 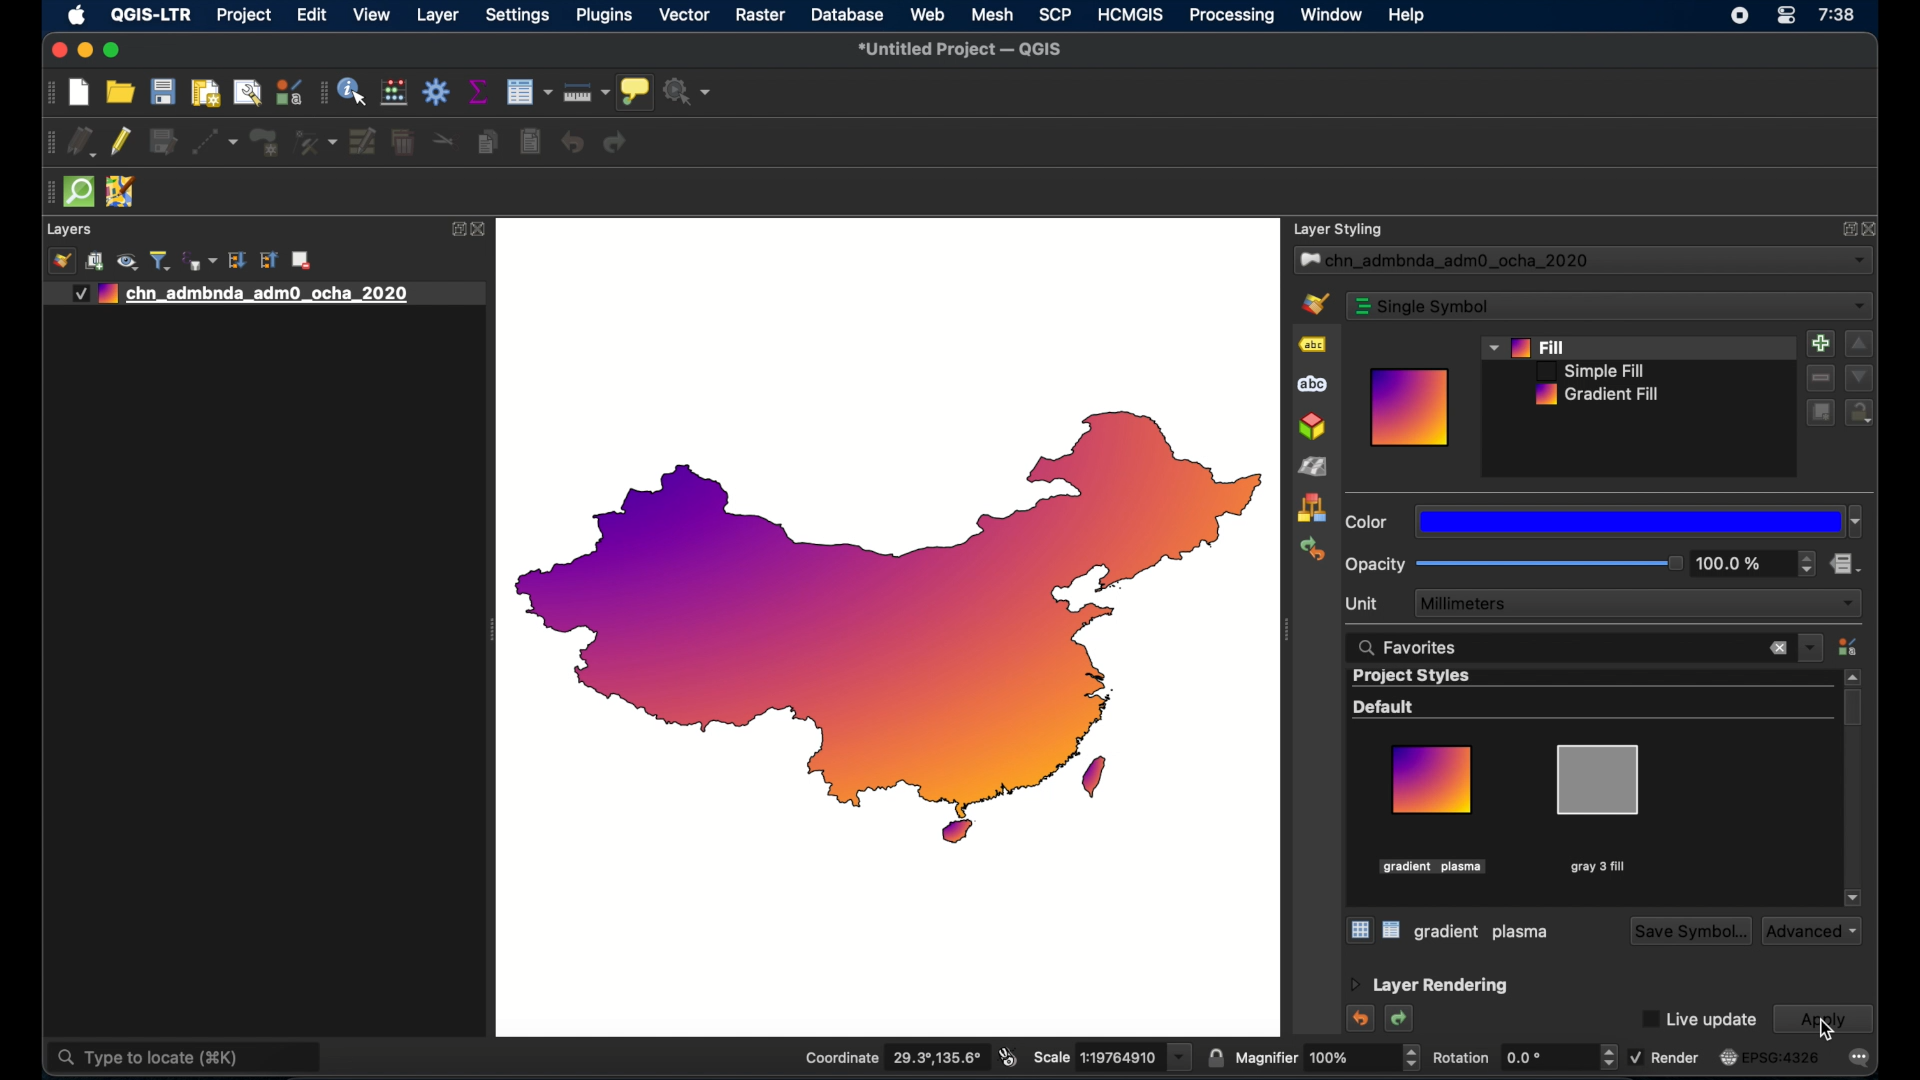 I want to click on add group, so click(x=95, y=262).